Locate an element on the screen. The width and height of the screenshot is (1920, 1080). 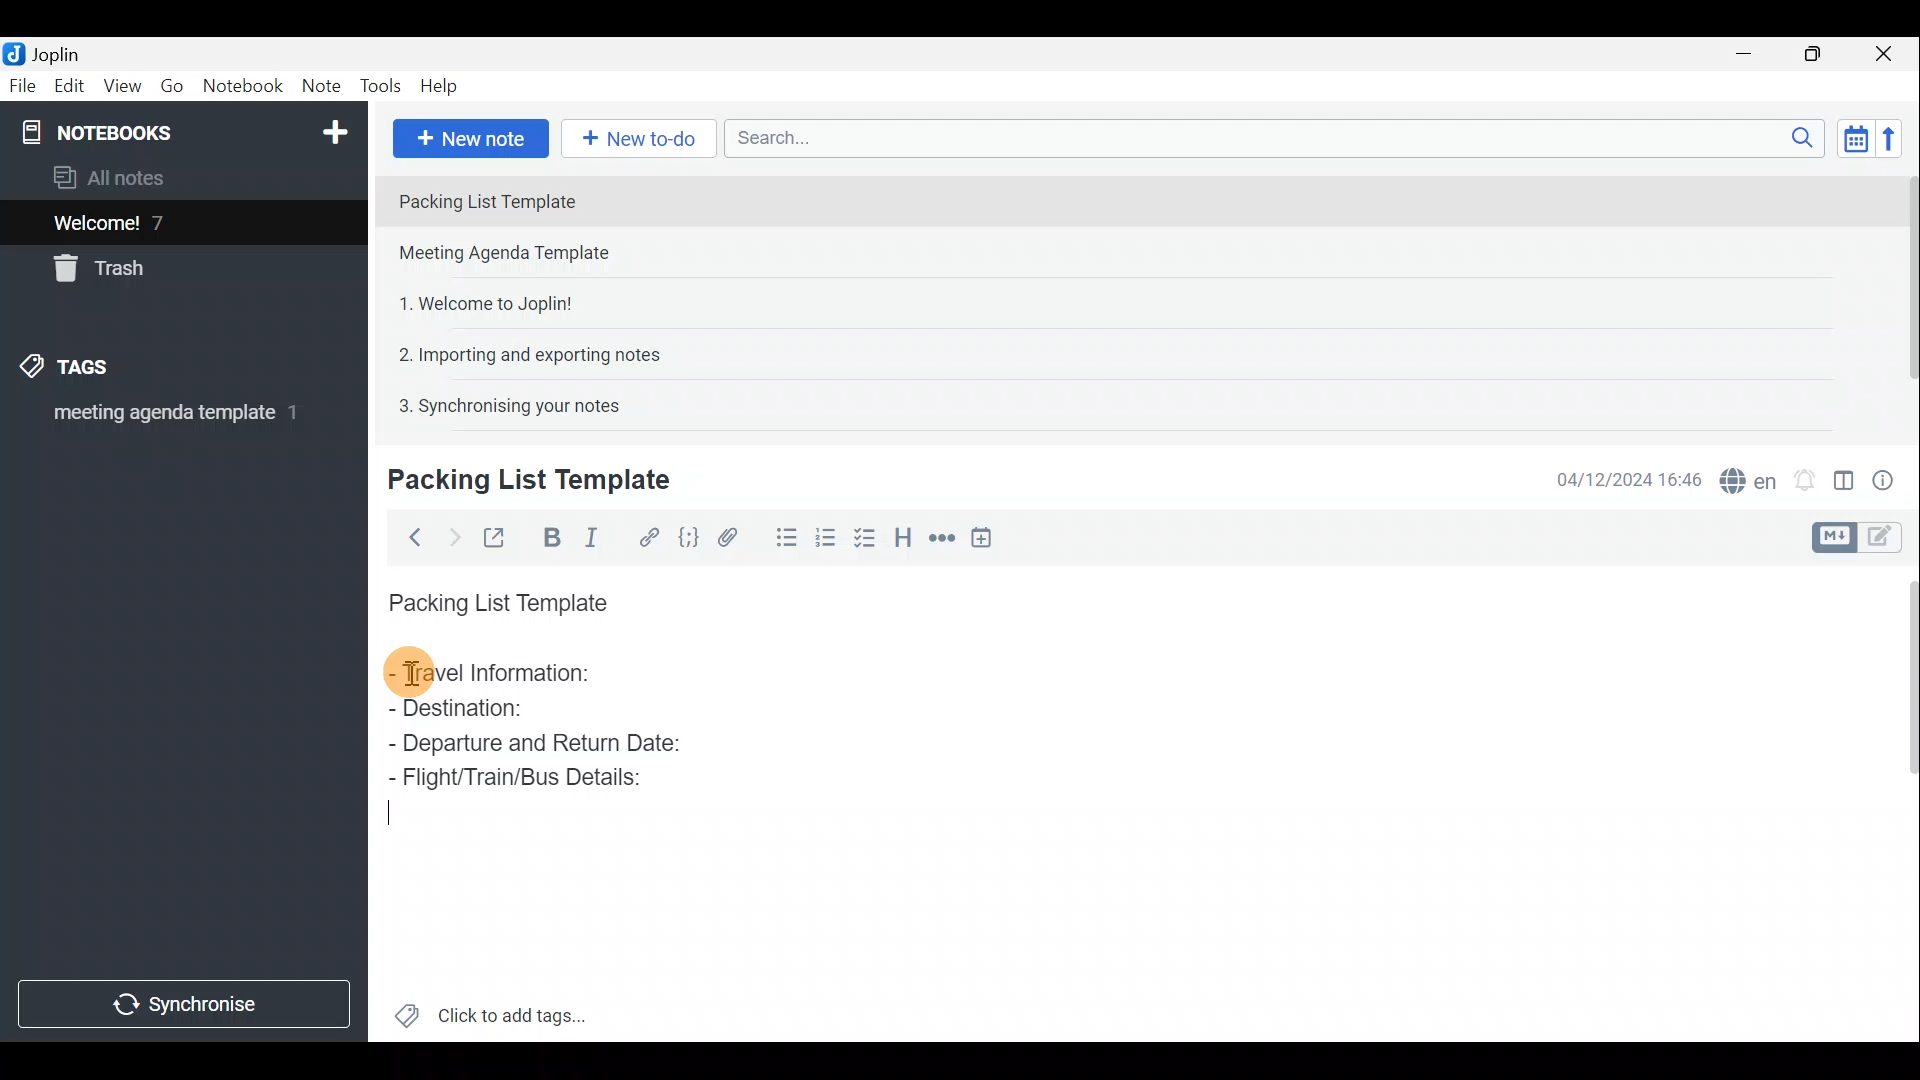
New to-do is located at coordinates (640, 139).